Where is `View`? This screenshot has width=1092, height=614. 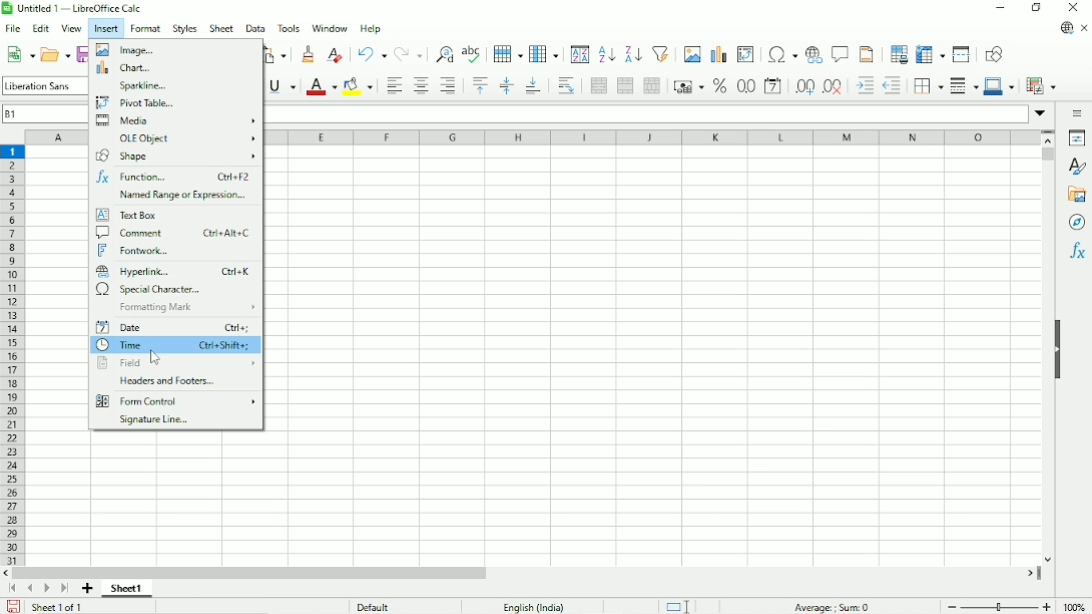
View is located at coordinates (70, 28).